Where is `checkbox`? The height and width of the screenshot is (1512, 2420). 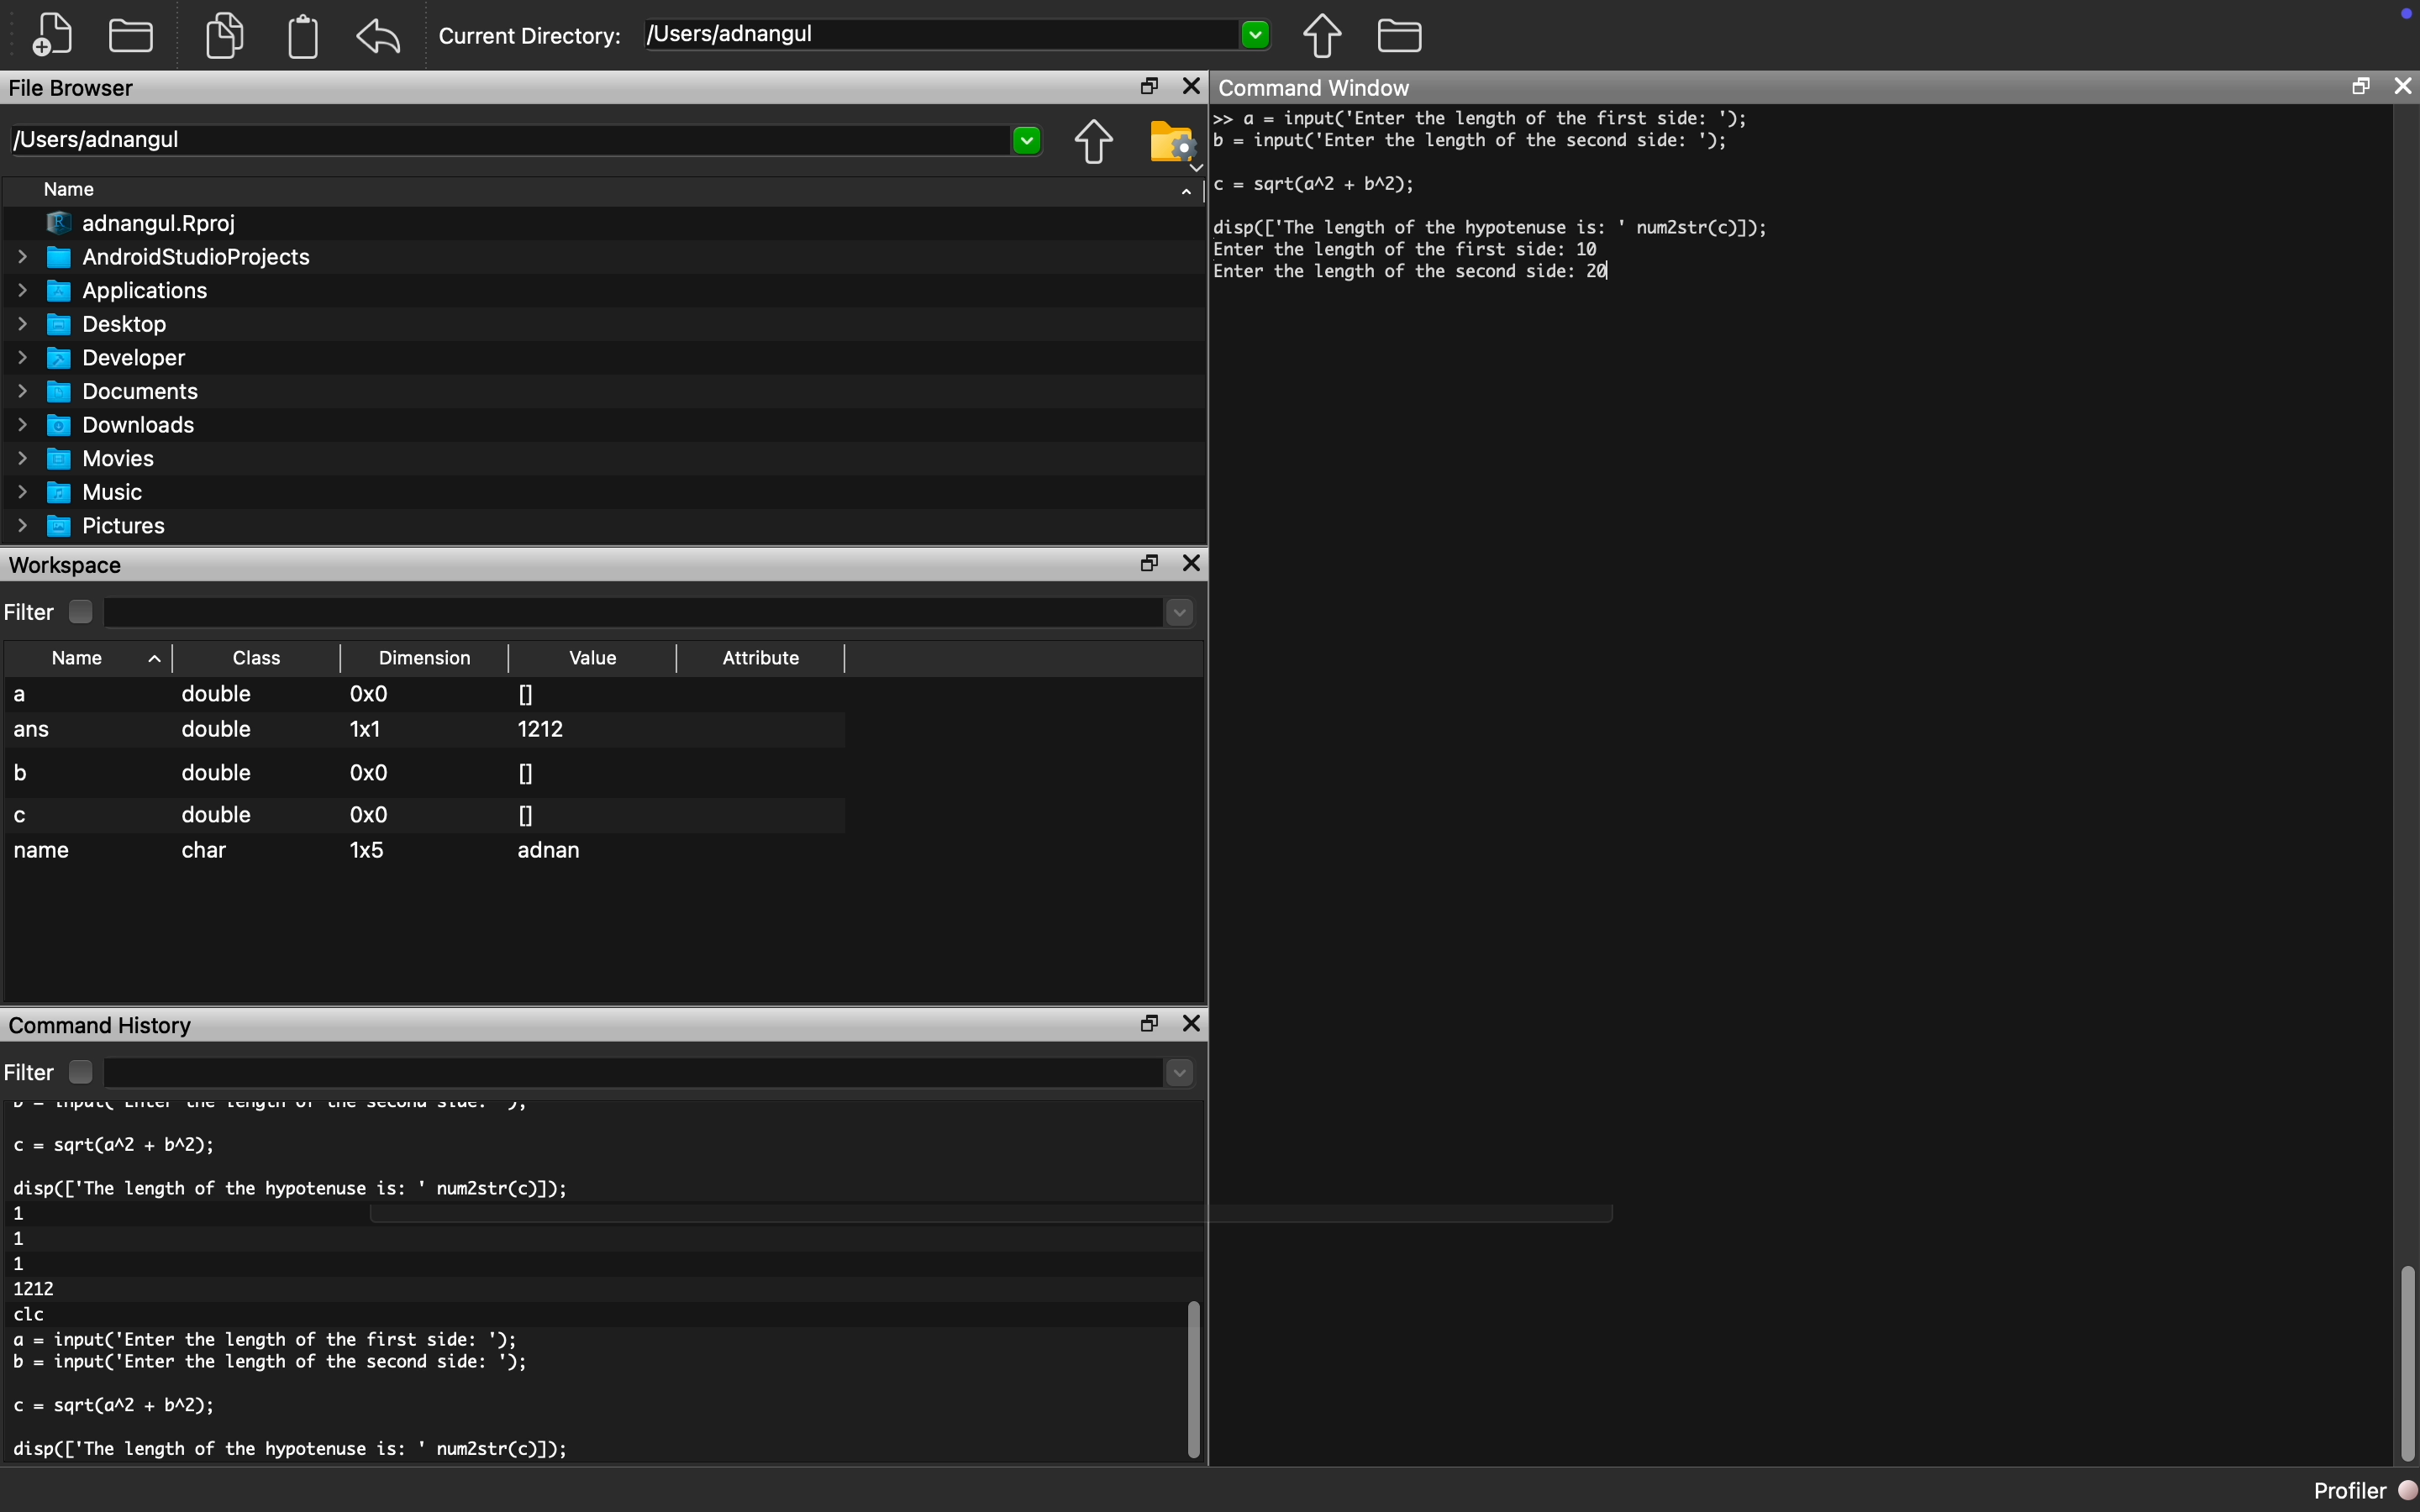 checkbox is located at coordinates (86, 612).